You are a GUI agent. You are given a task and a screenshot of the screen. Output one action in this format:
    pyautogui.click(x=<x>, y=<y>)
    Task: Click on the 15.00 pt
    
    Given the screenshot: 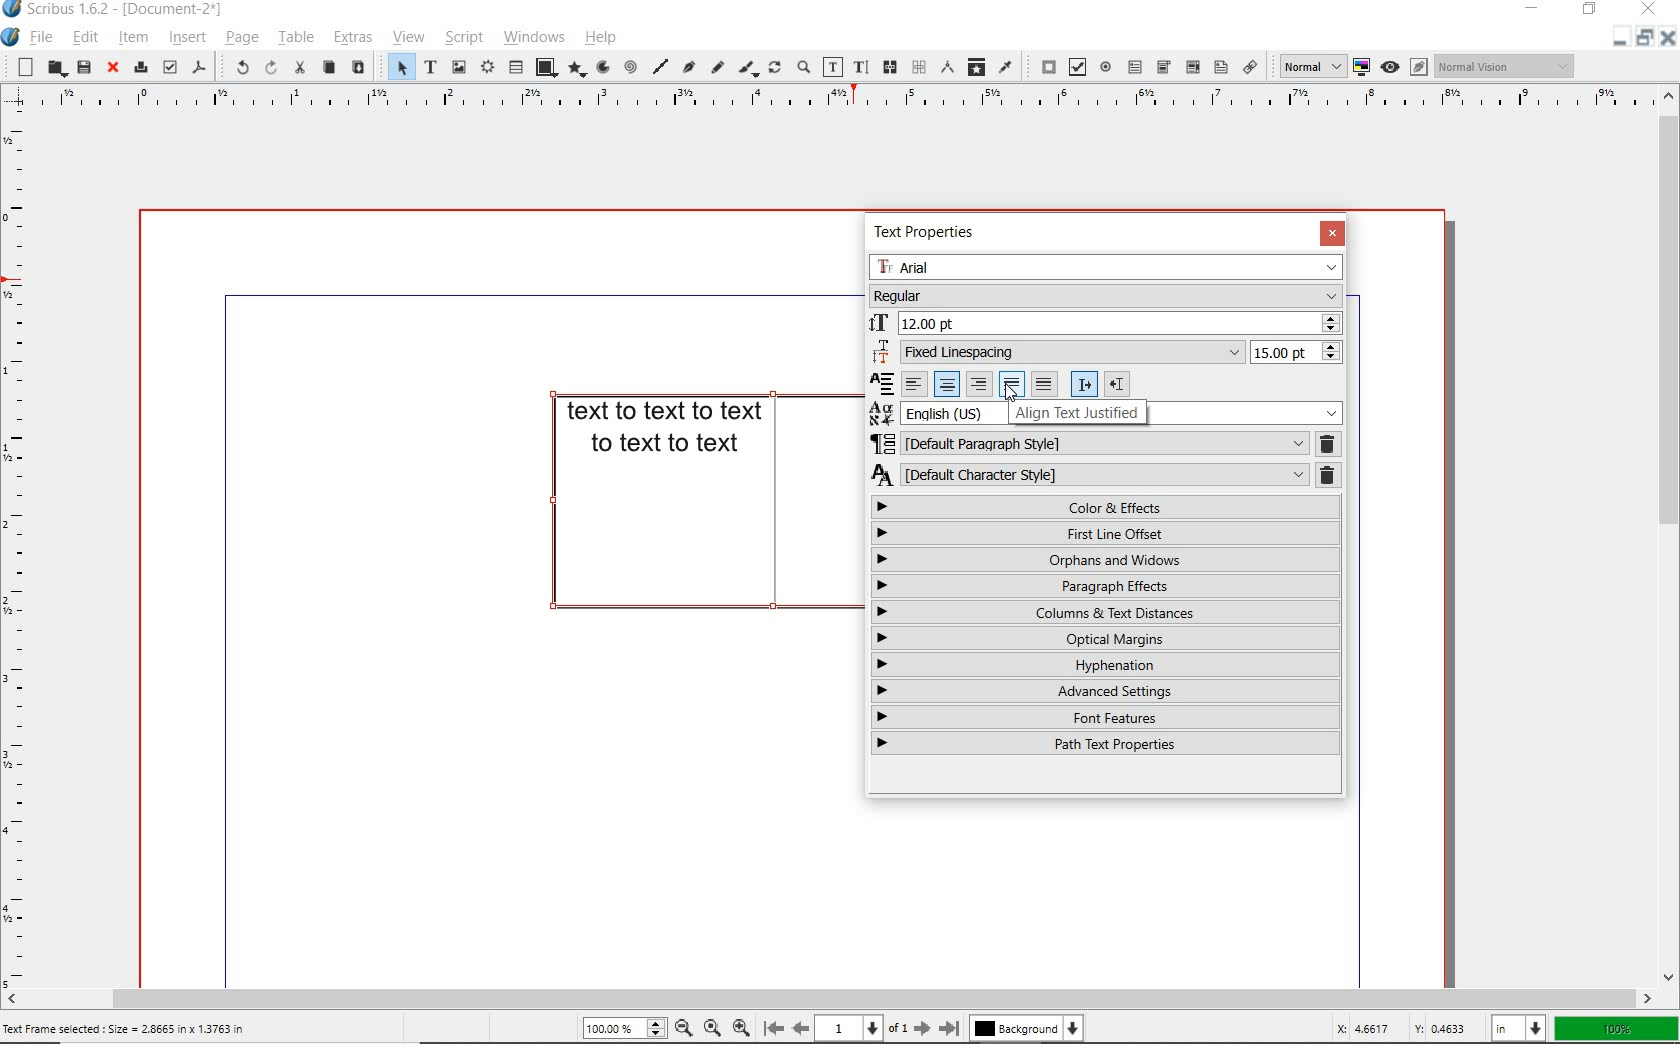 What is the action you would take?
    pyautogui.click(x=1298, y=354)
    